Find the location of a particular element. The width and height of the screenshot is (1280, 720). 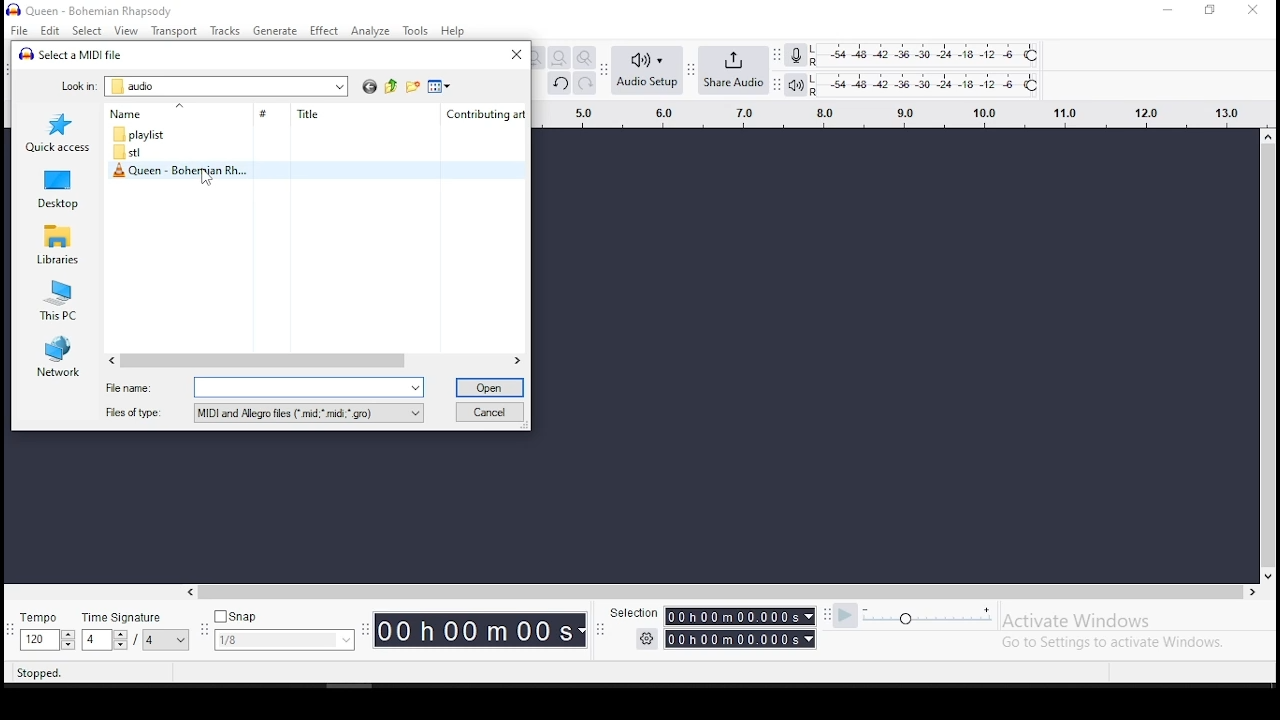

this PC is located at coordinates (62, 302).